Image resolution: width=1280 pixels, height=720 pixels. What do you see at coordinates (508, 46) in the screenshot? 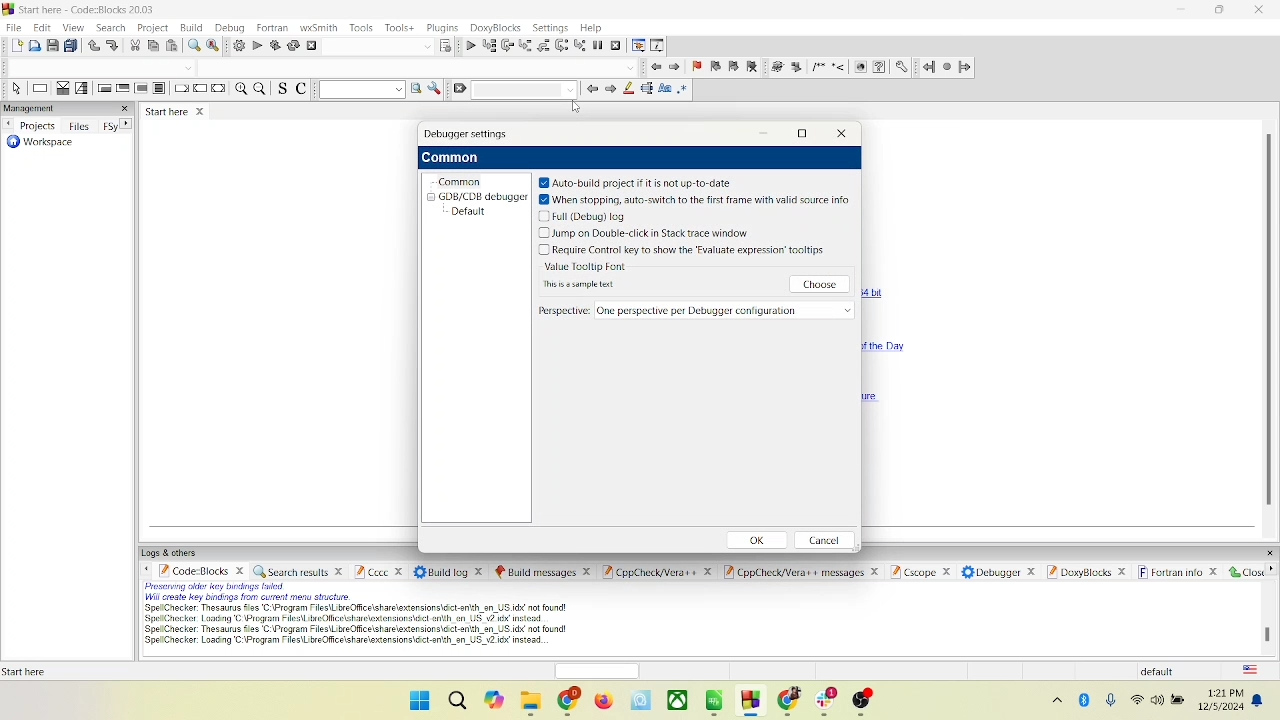
I see `next line` at bounding box center [508, 46].